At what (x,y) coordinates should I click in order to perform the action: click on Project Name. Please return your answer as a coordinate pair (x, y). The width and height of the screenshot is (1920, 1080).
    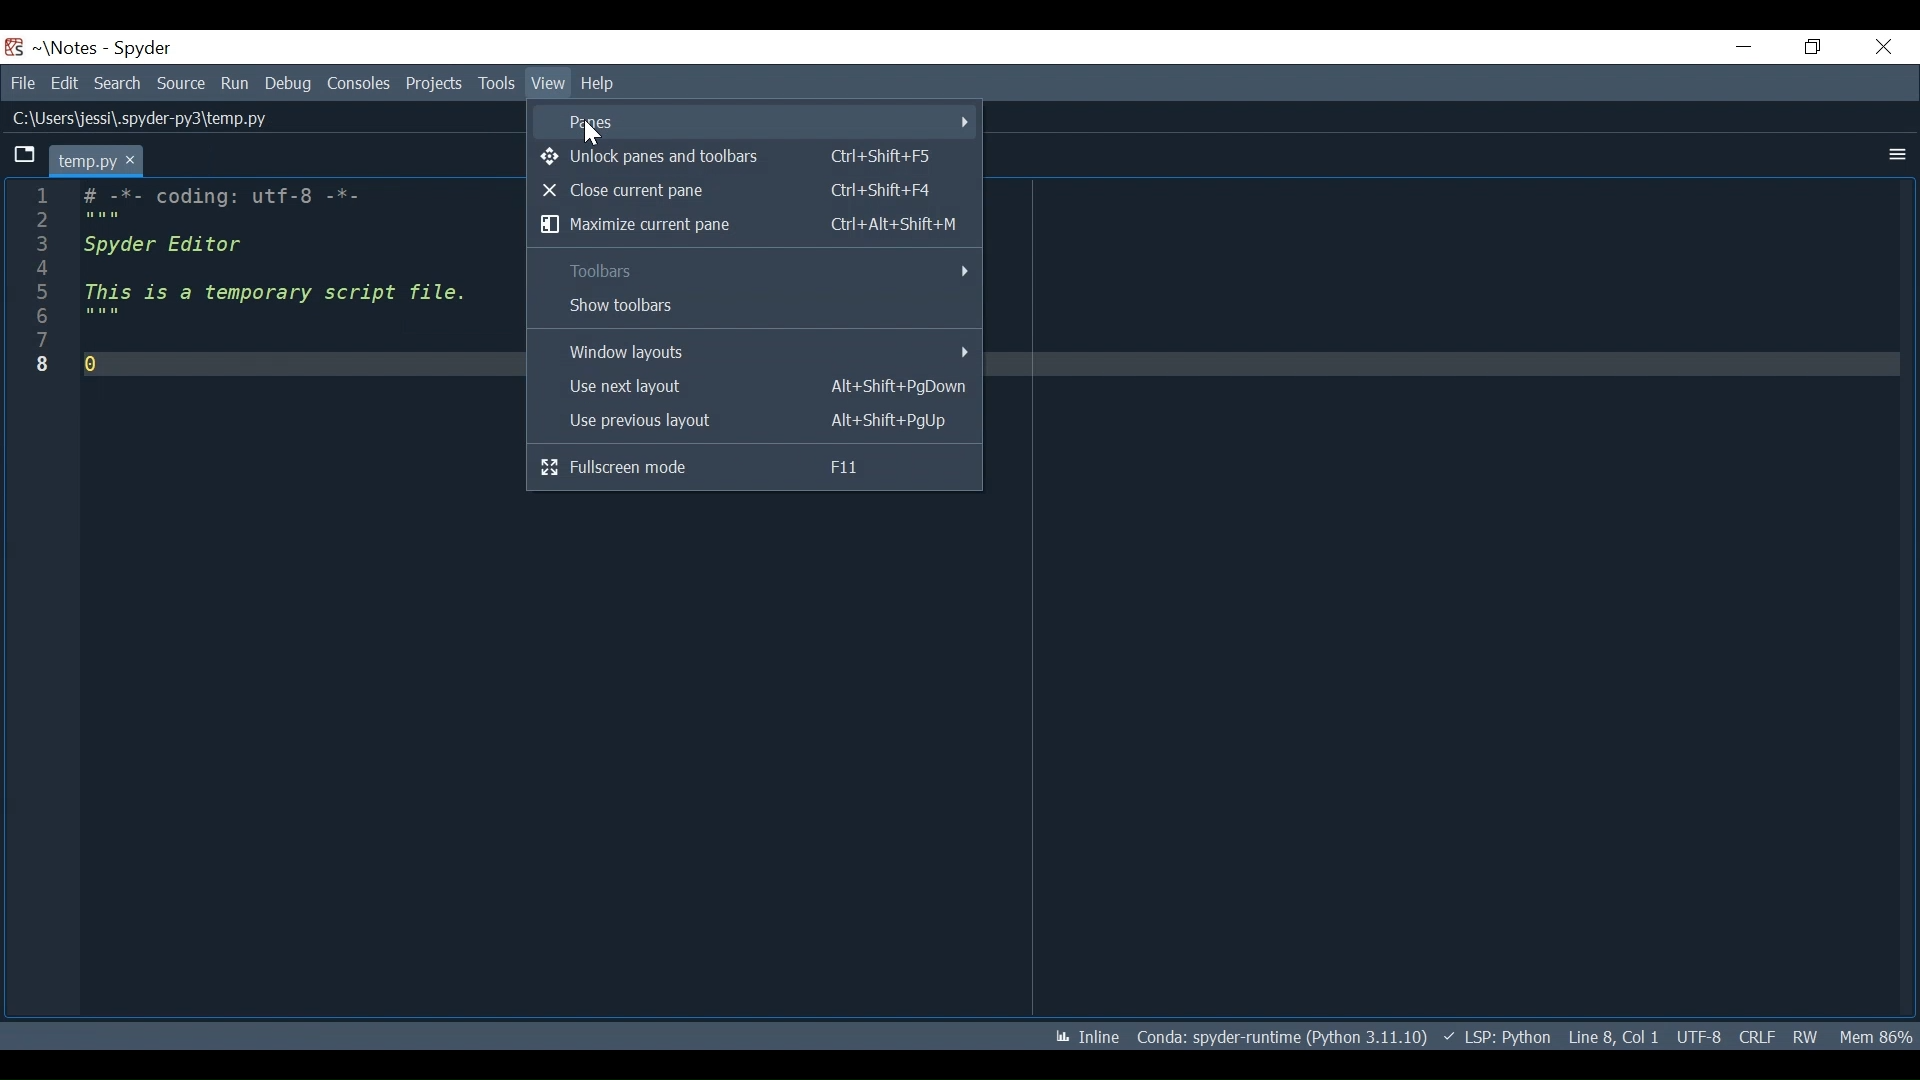
    Looking at the image, I should click on (67, 48).